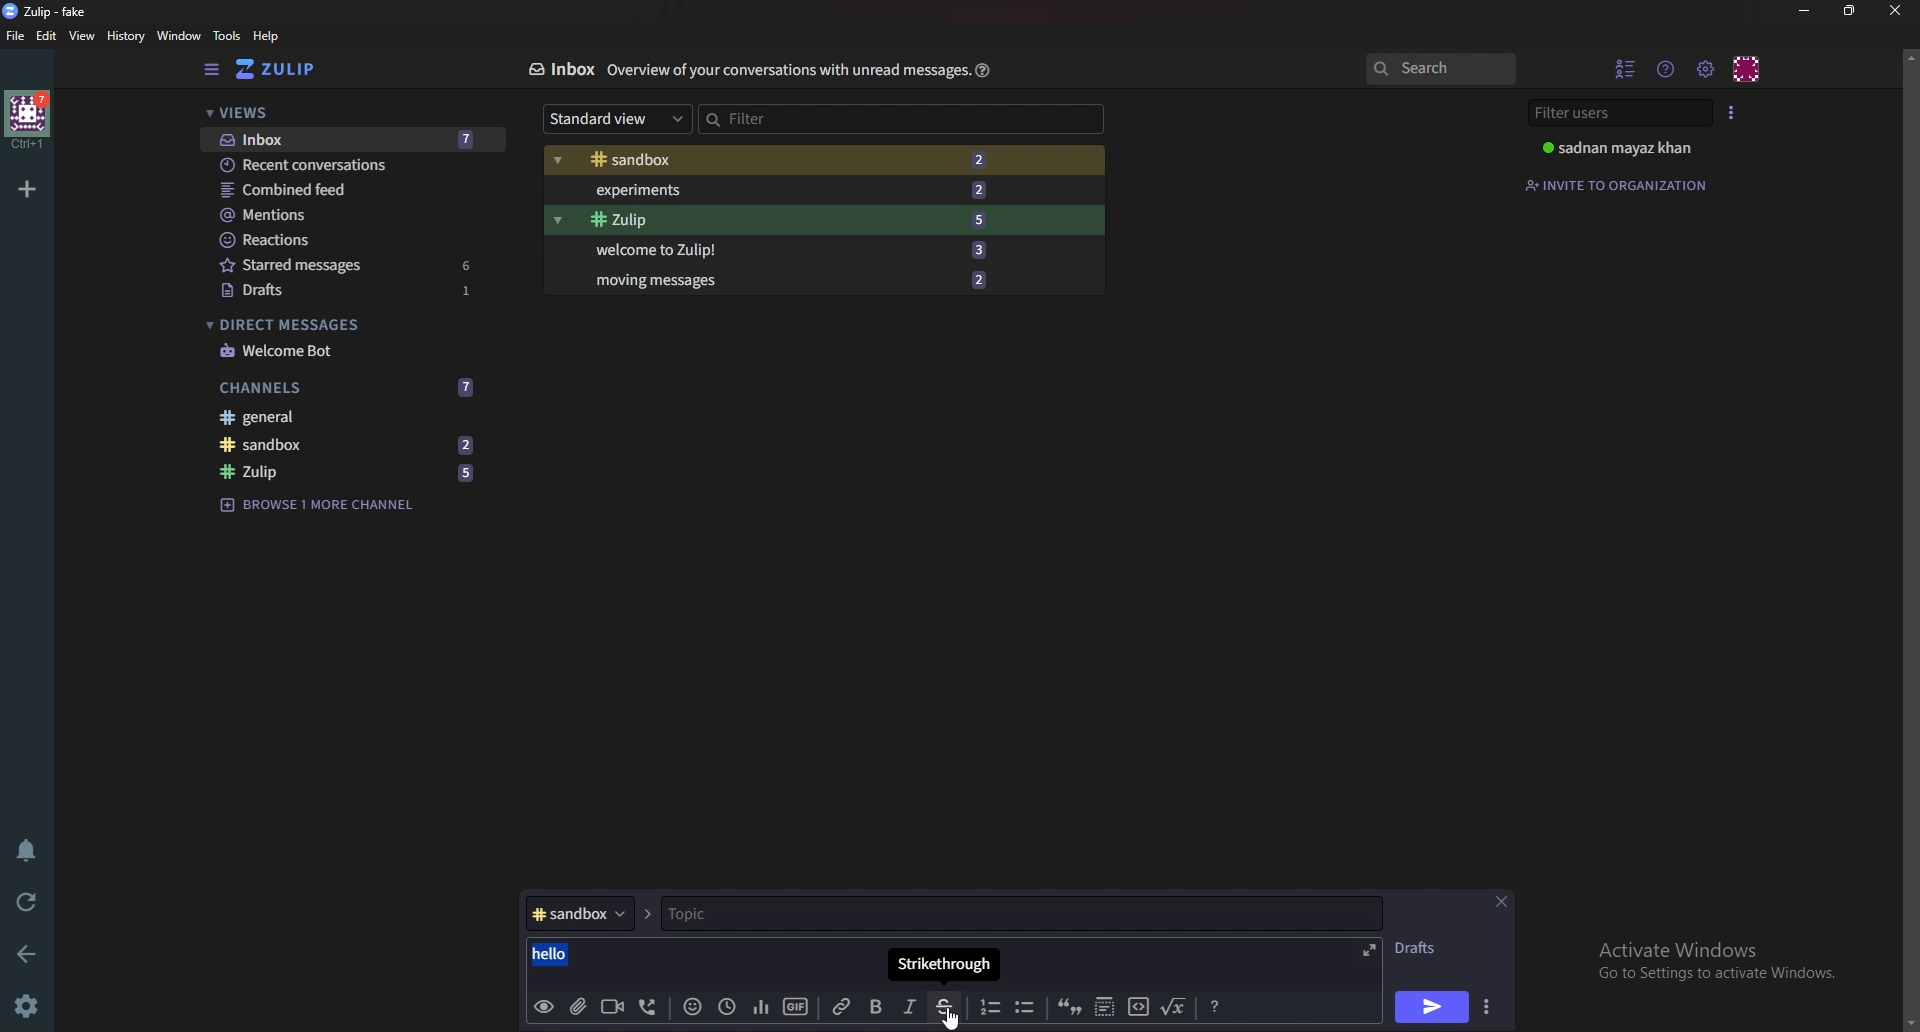 Image resolution: width=1920 pixels, height=1032 pixels. What do you see at coordinates (27, 188) in the screenshot?
I see `Add organization` at bounding box center [27, 188].